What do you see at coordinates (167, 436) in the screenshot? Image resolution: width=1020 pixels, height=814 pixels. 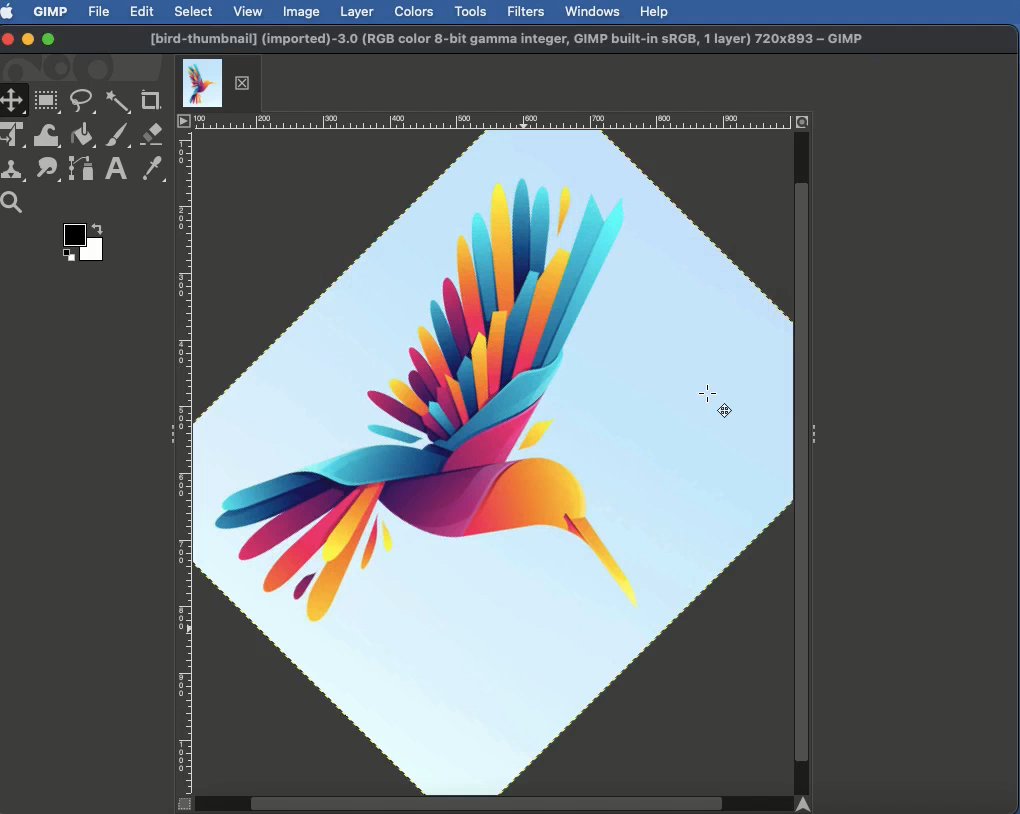 I see `Show sidebar menu` at bounding box center [167, 436].